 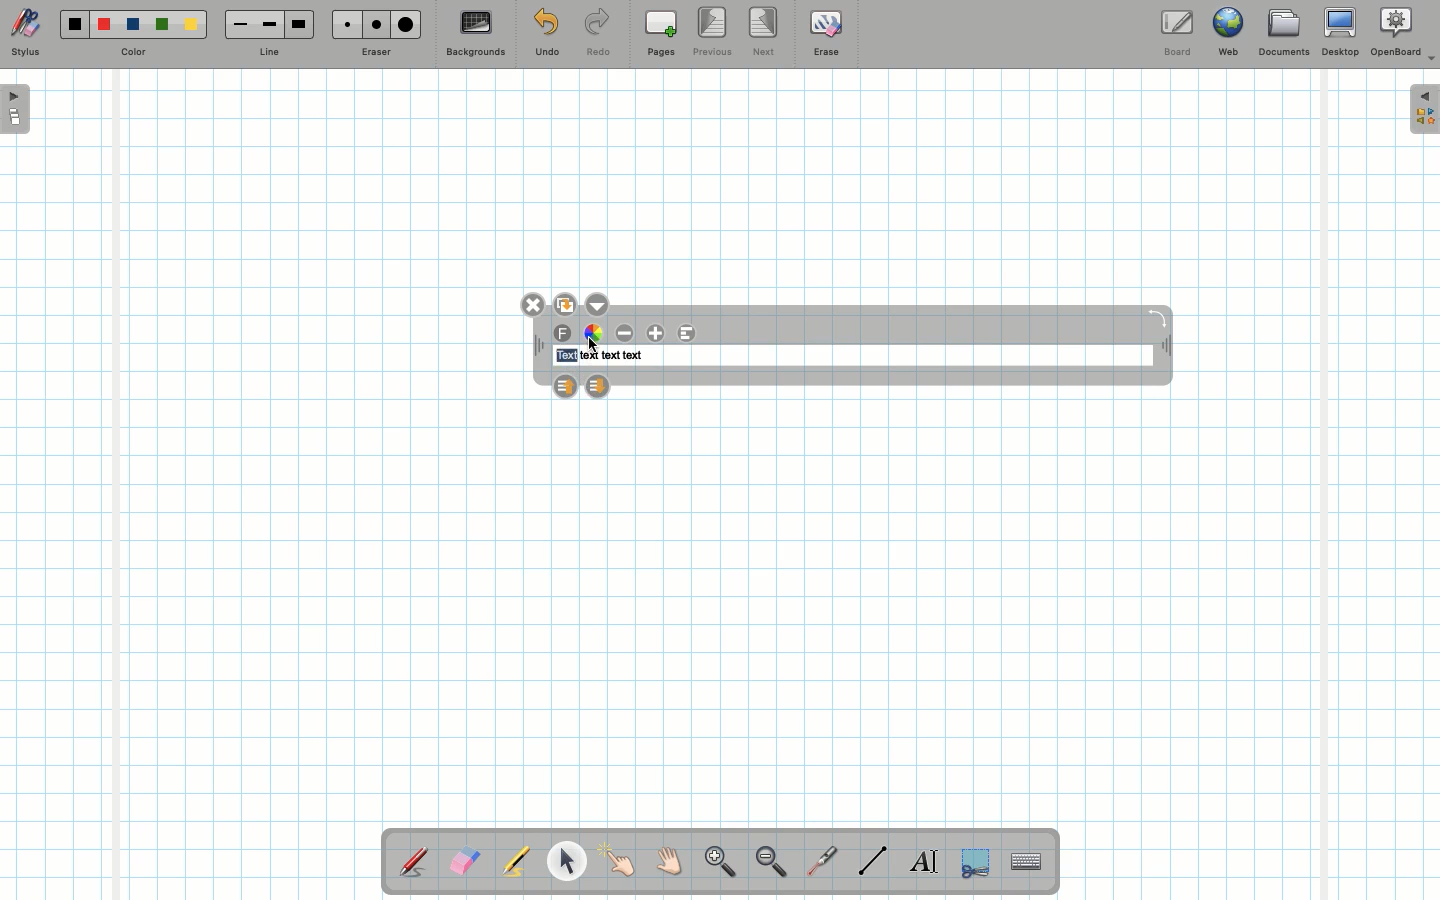 I want to click on Green, so click(x=162, y=26).